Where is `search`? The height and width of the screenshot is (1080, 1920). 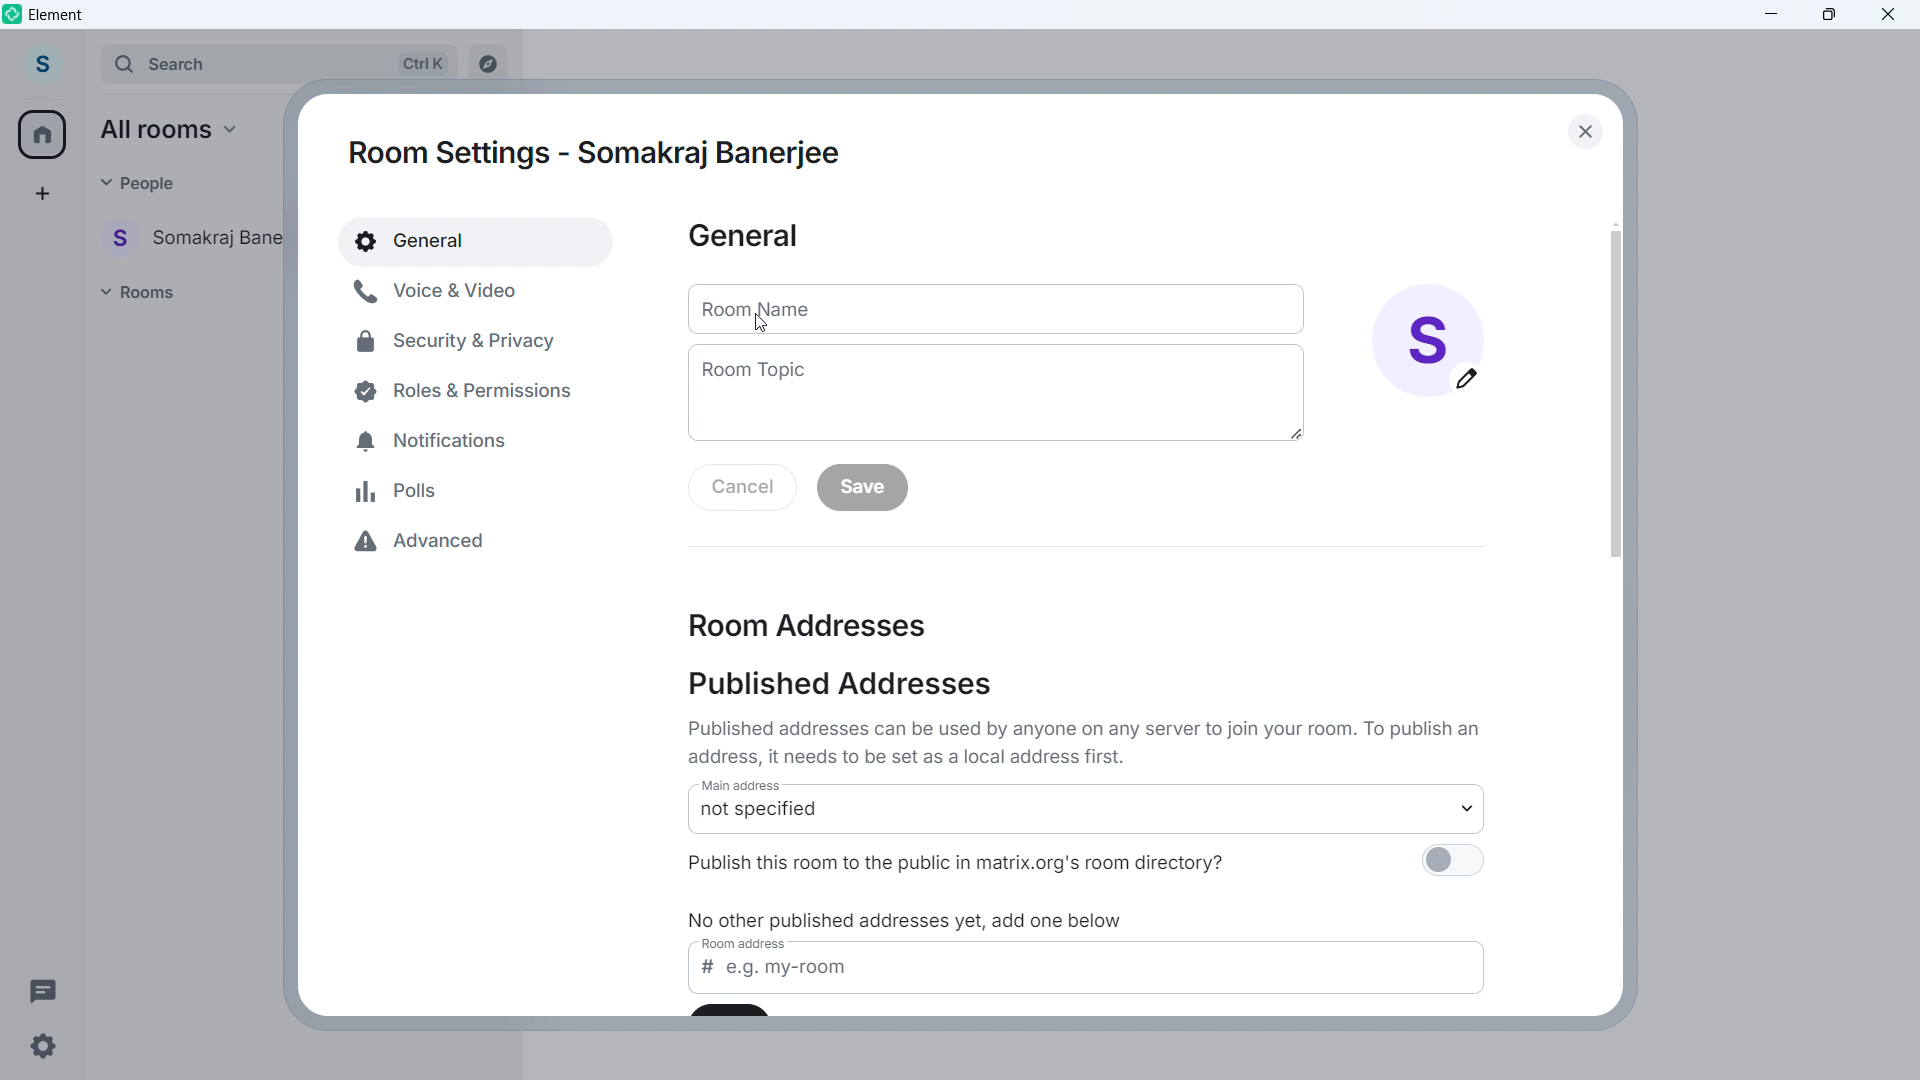 search is located at coordinates (279, 63).